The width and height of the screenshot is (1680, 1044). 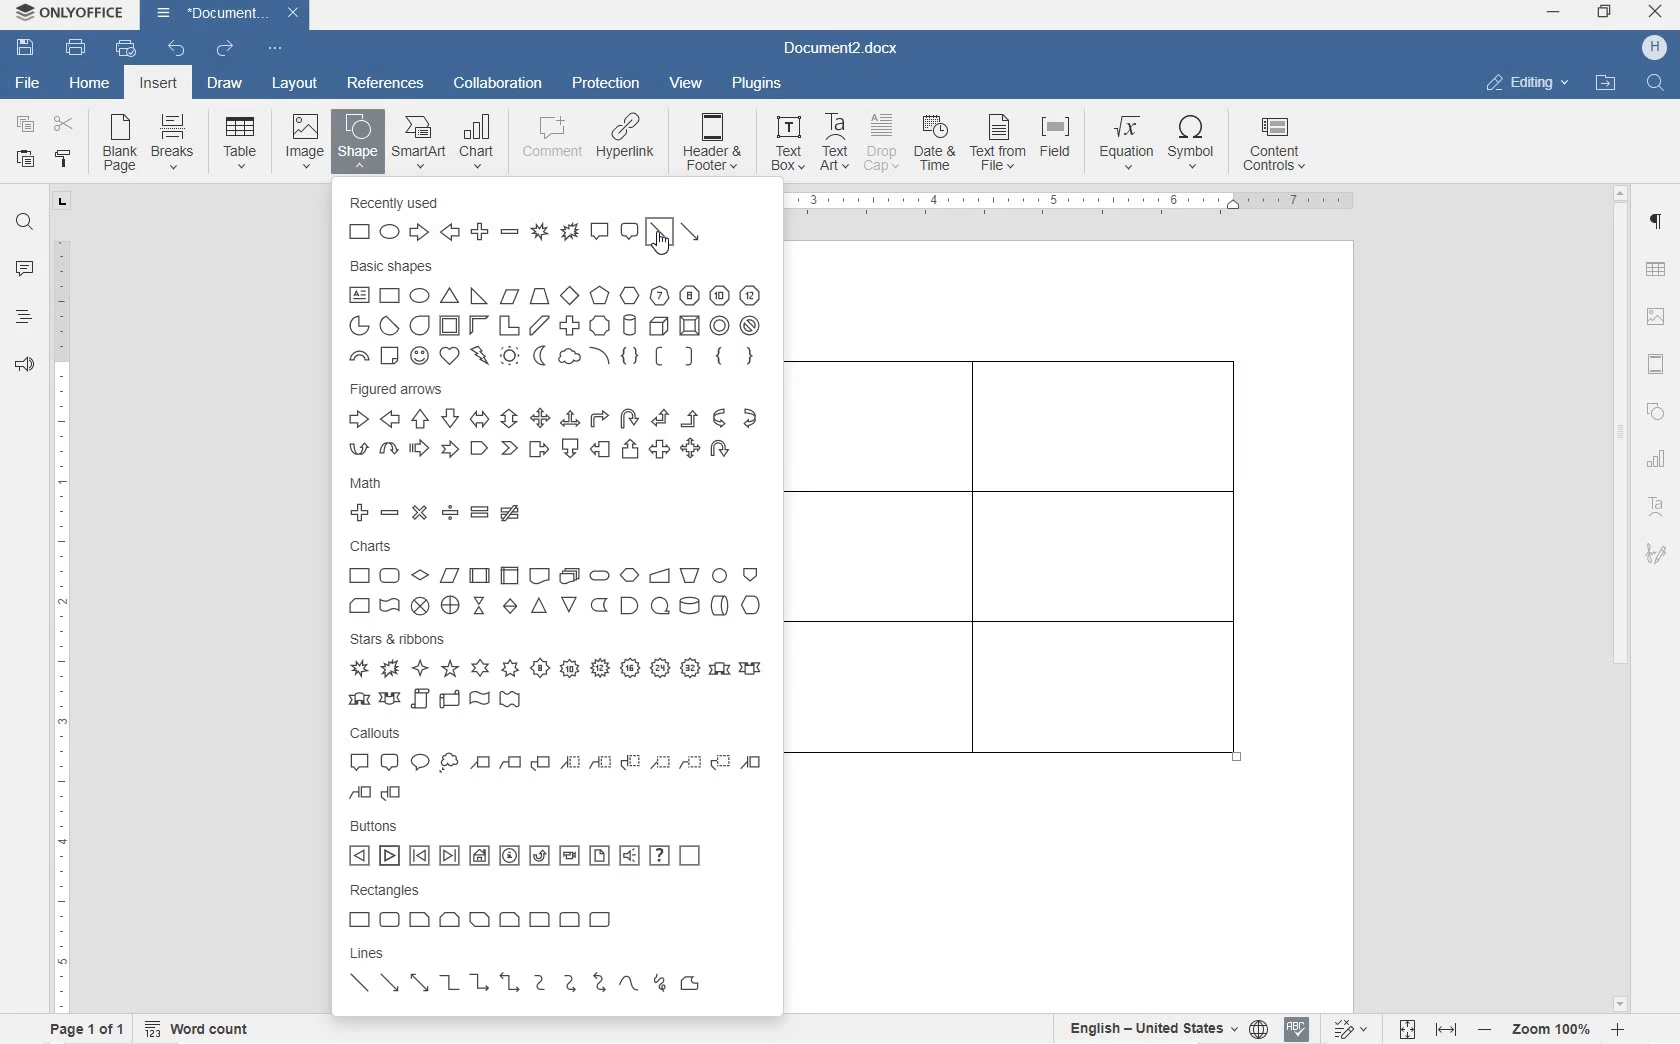 What do you see at coordinates (26, 224) in the screenshot?
I see `find` at bounding box center [26, 224].